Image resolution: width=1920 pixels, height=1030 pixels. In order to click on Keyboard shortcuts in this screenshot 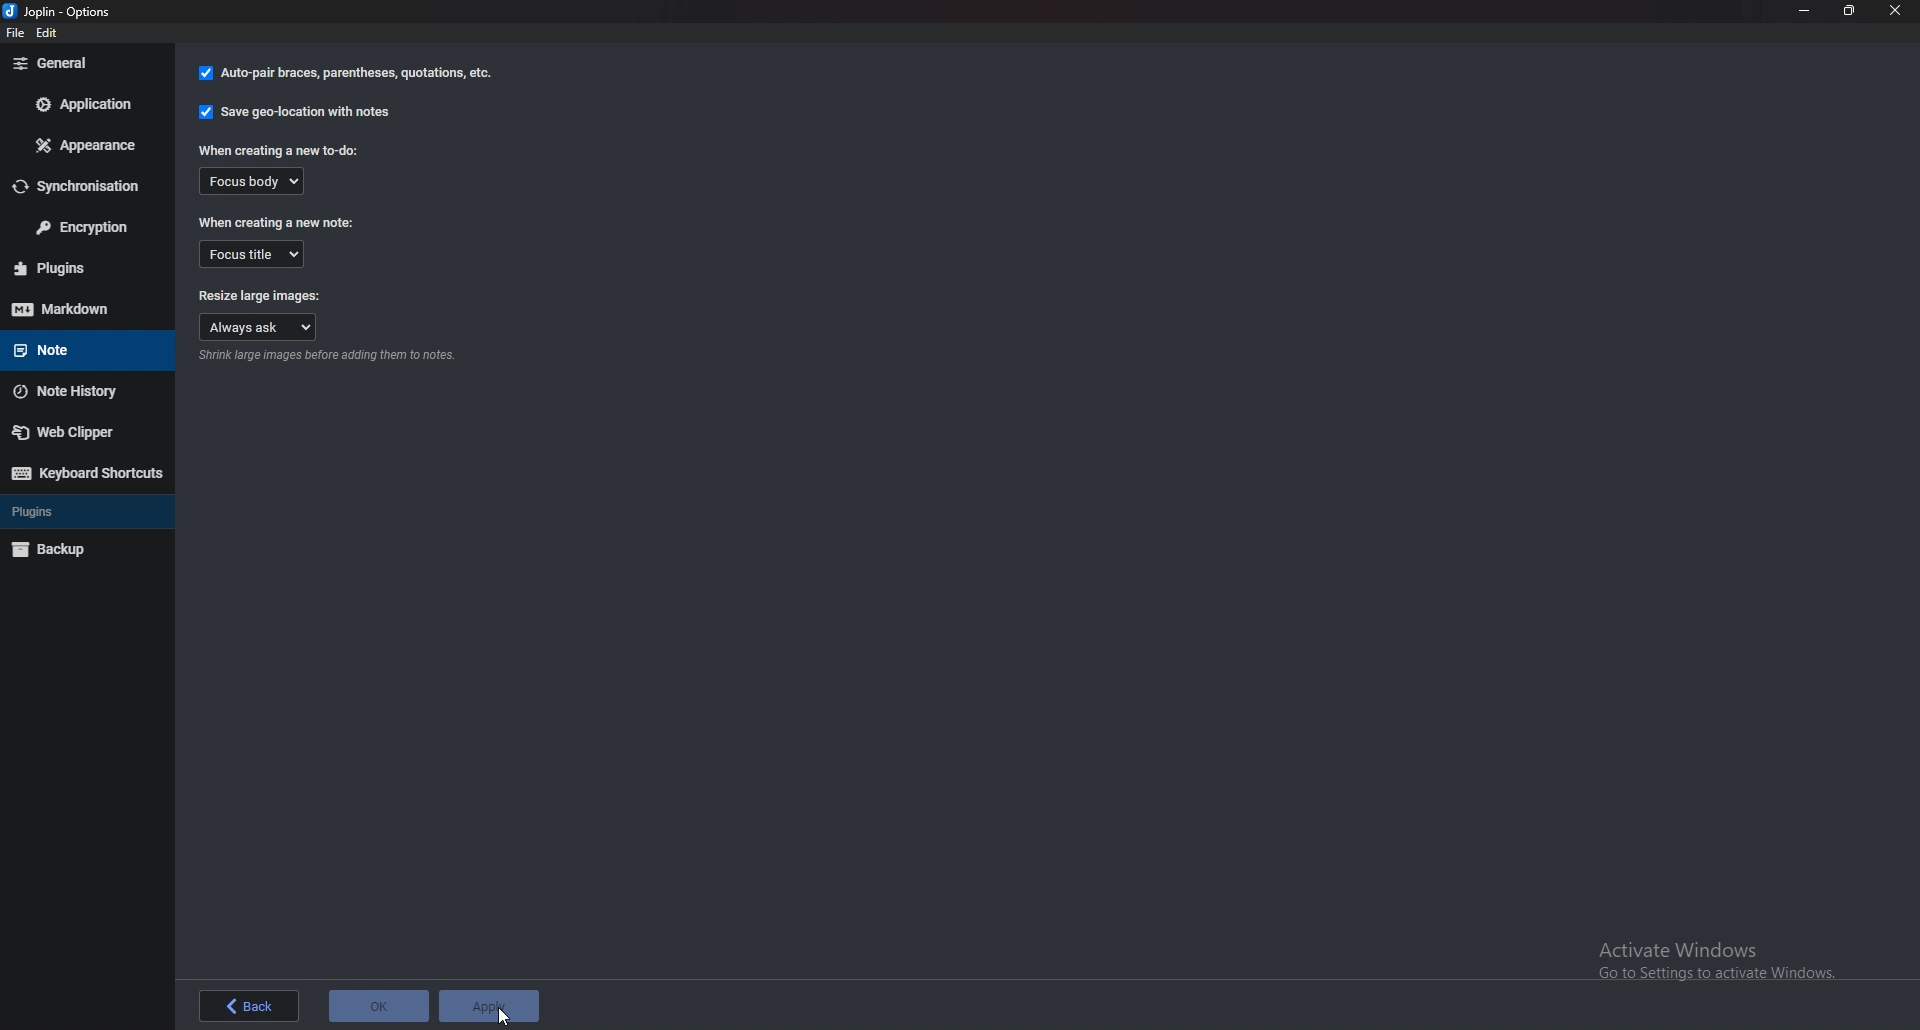, I will do `click(85, 473)`.